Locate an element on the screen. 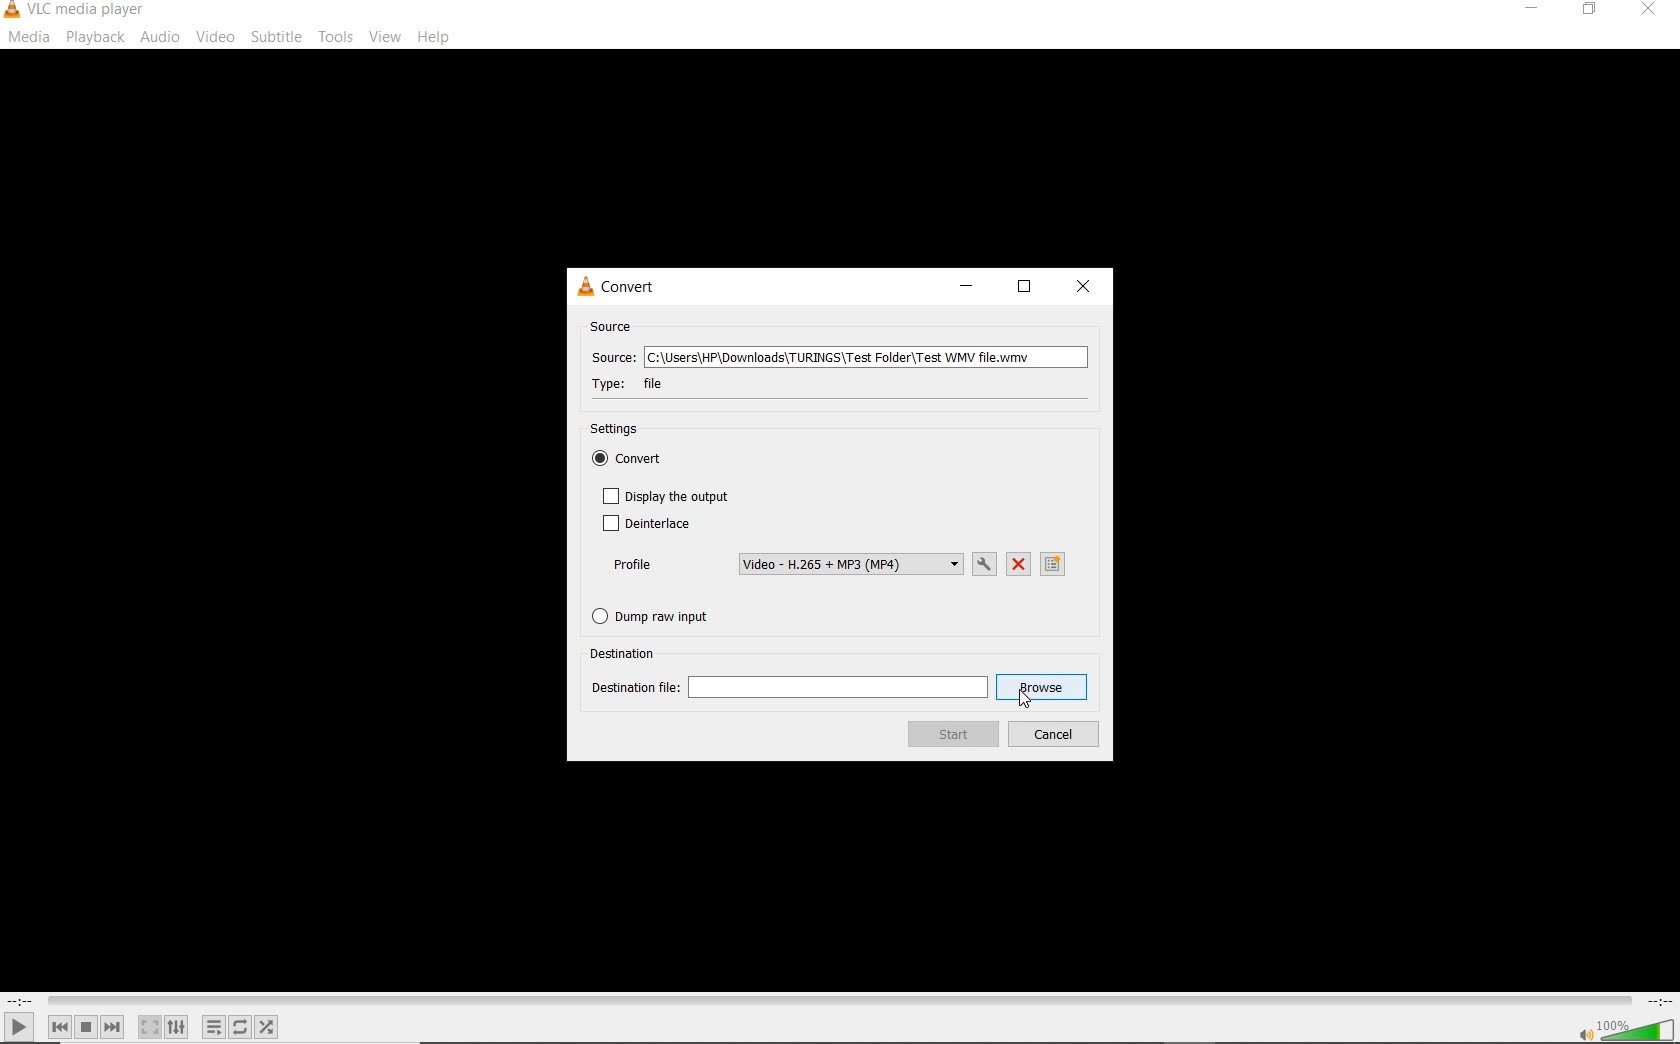 Image resolution: width=1680 pixels, height=1044 pixels. convert is located at coordinates (637, 461).